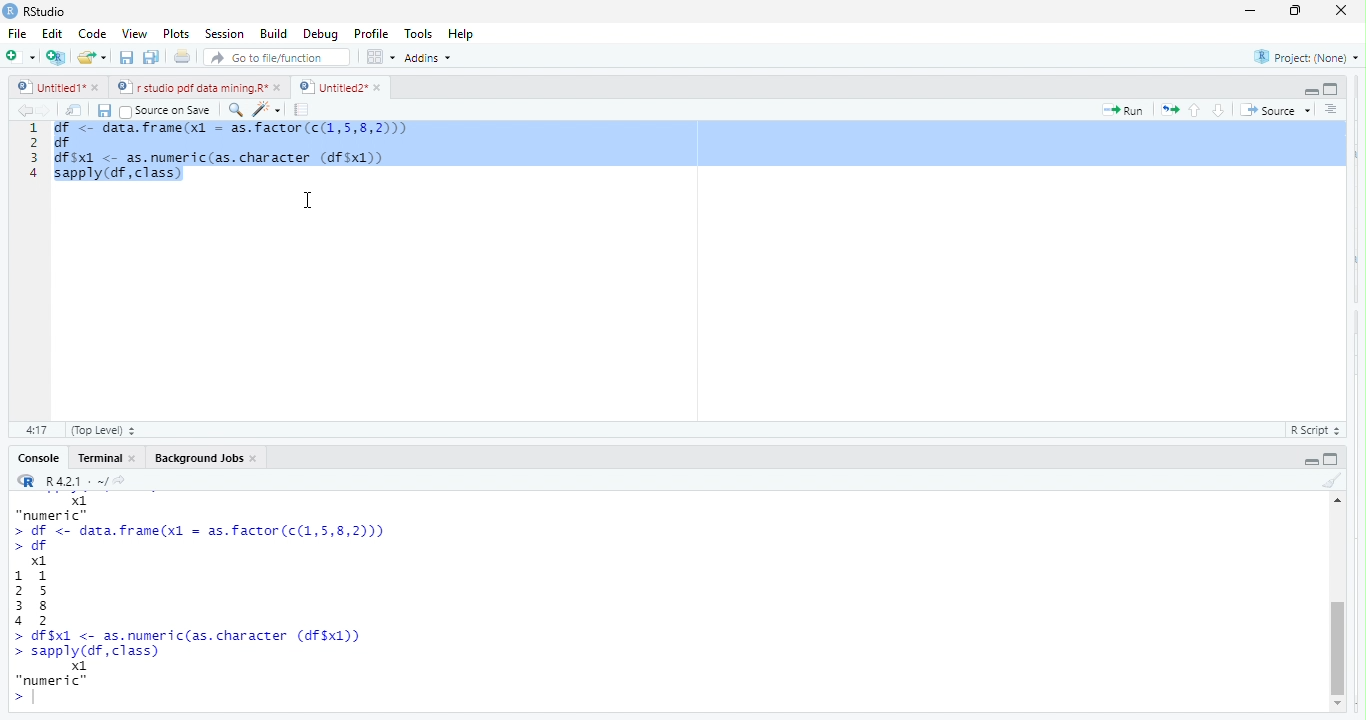  Describe the element at coordinates (198, 459) in the screenshot. I see `‘Background Jobs` at that location.